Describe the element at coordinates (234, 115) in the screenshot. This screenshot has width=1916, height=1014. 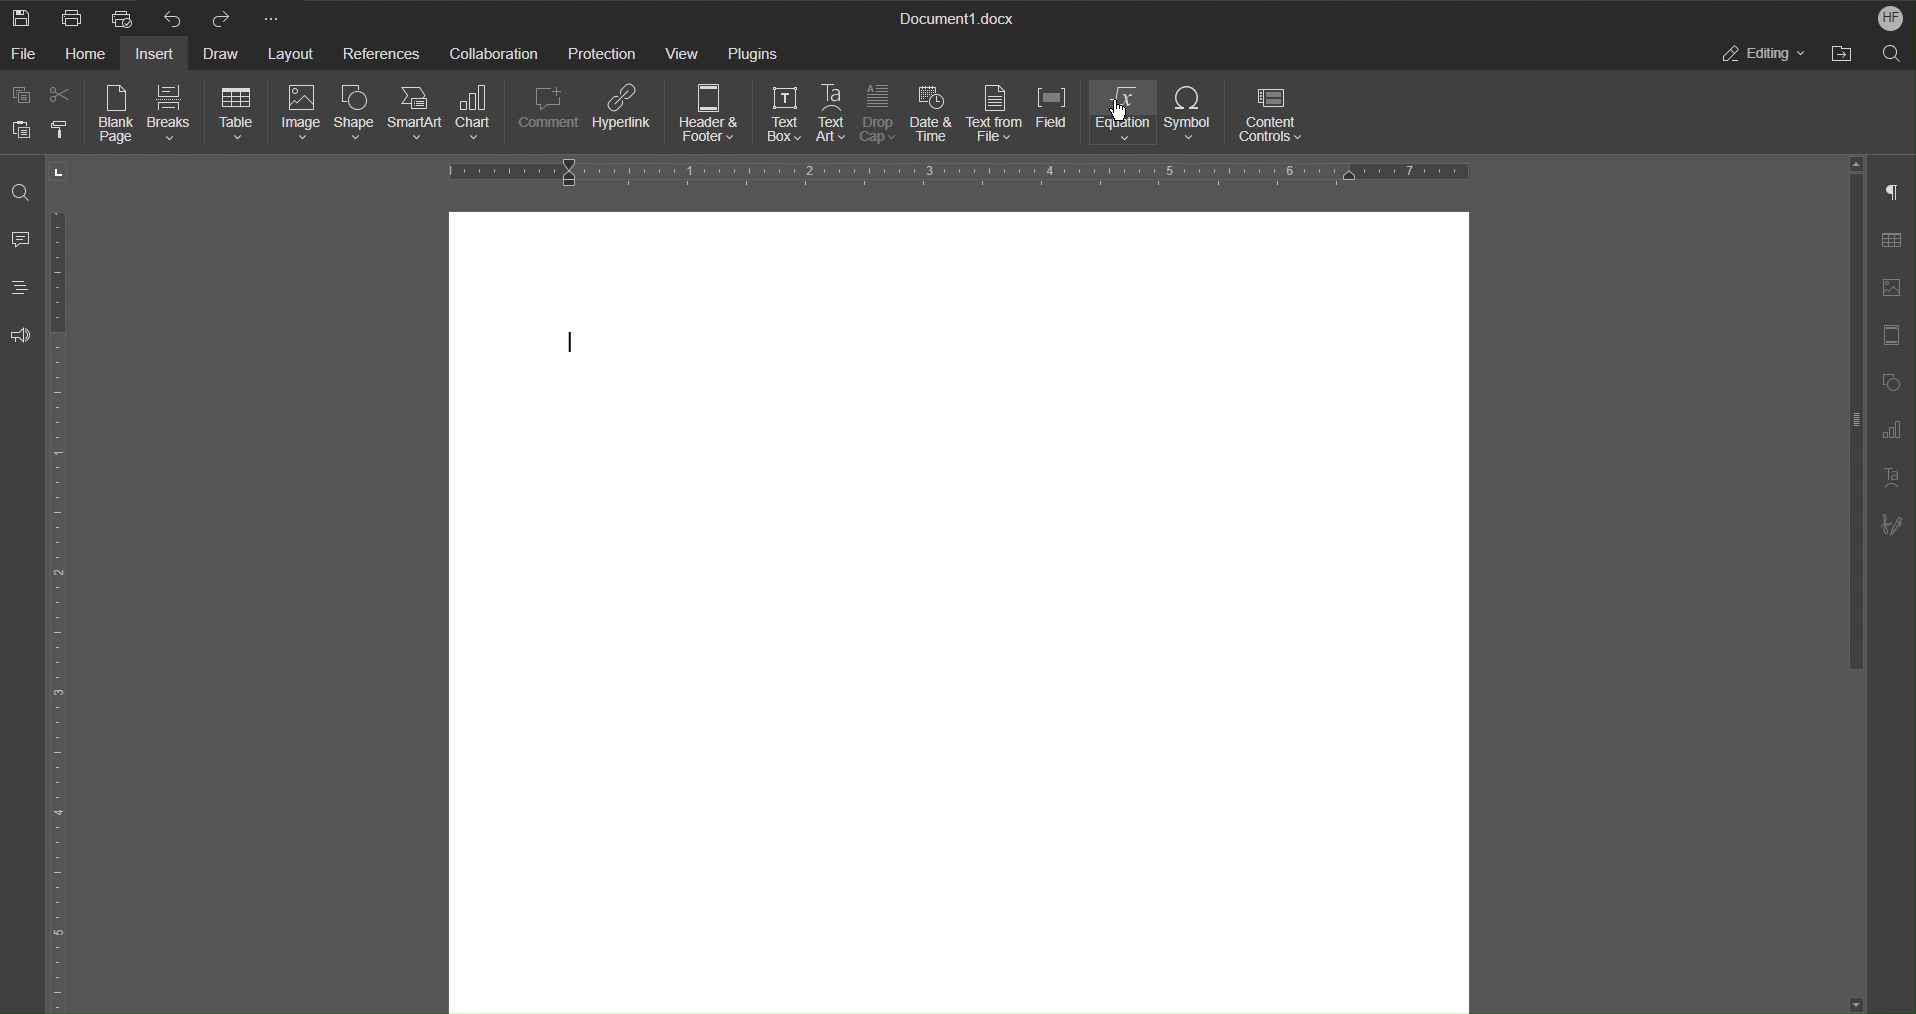
I see `Table` at that location.